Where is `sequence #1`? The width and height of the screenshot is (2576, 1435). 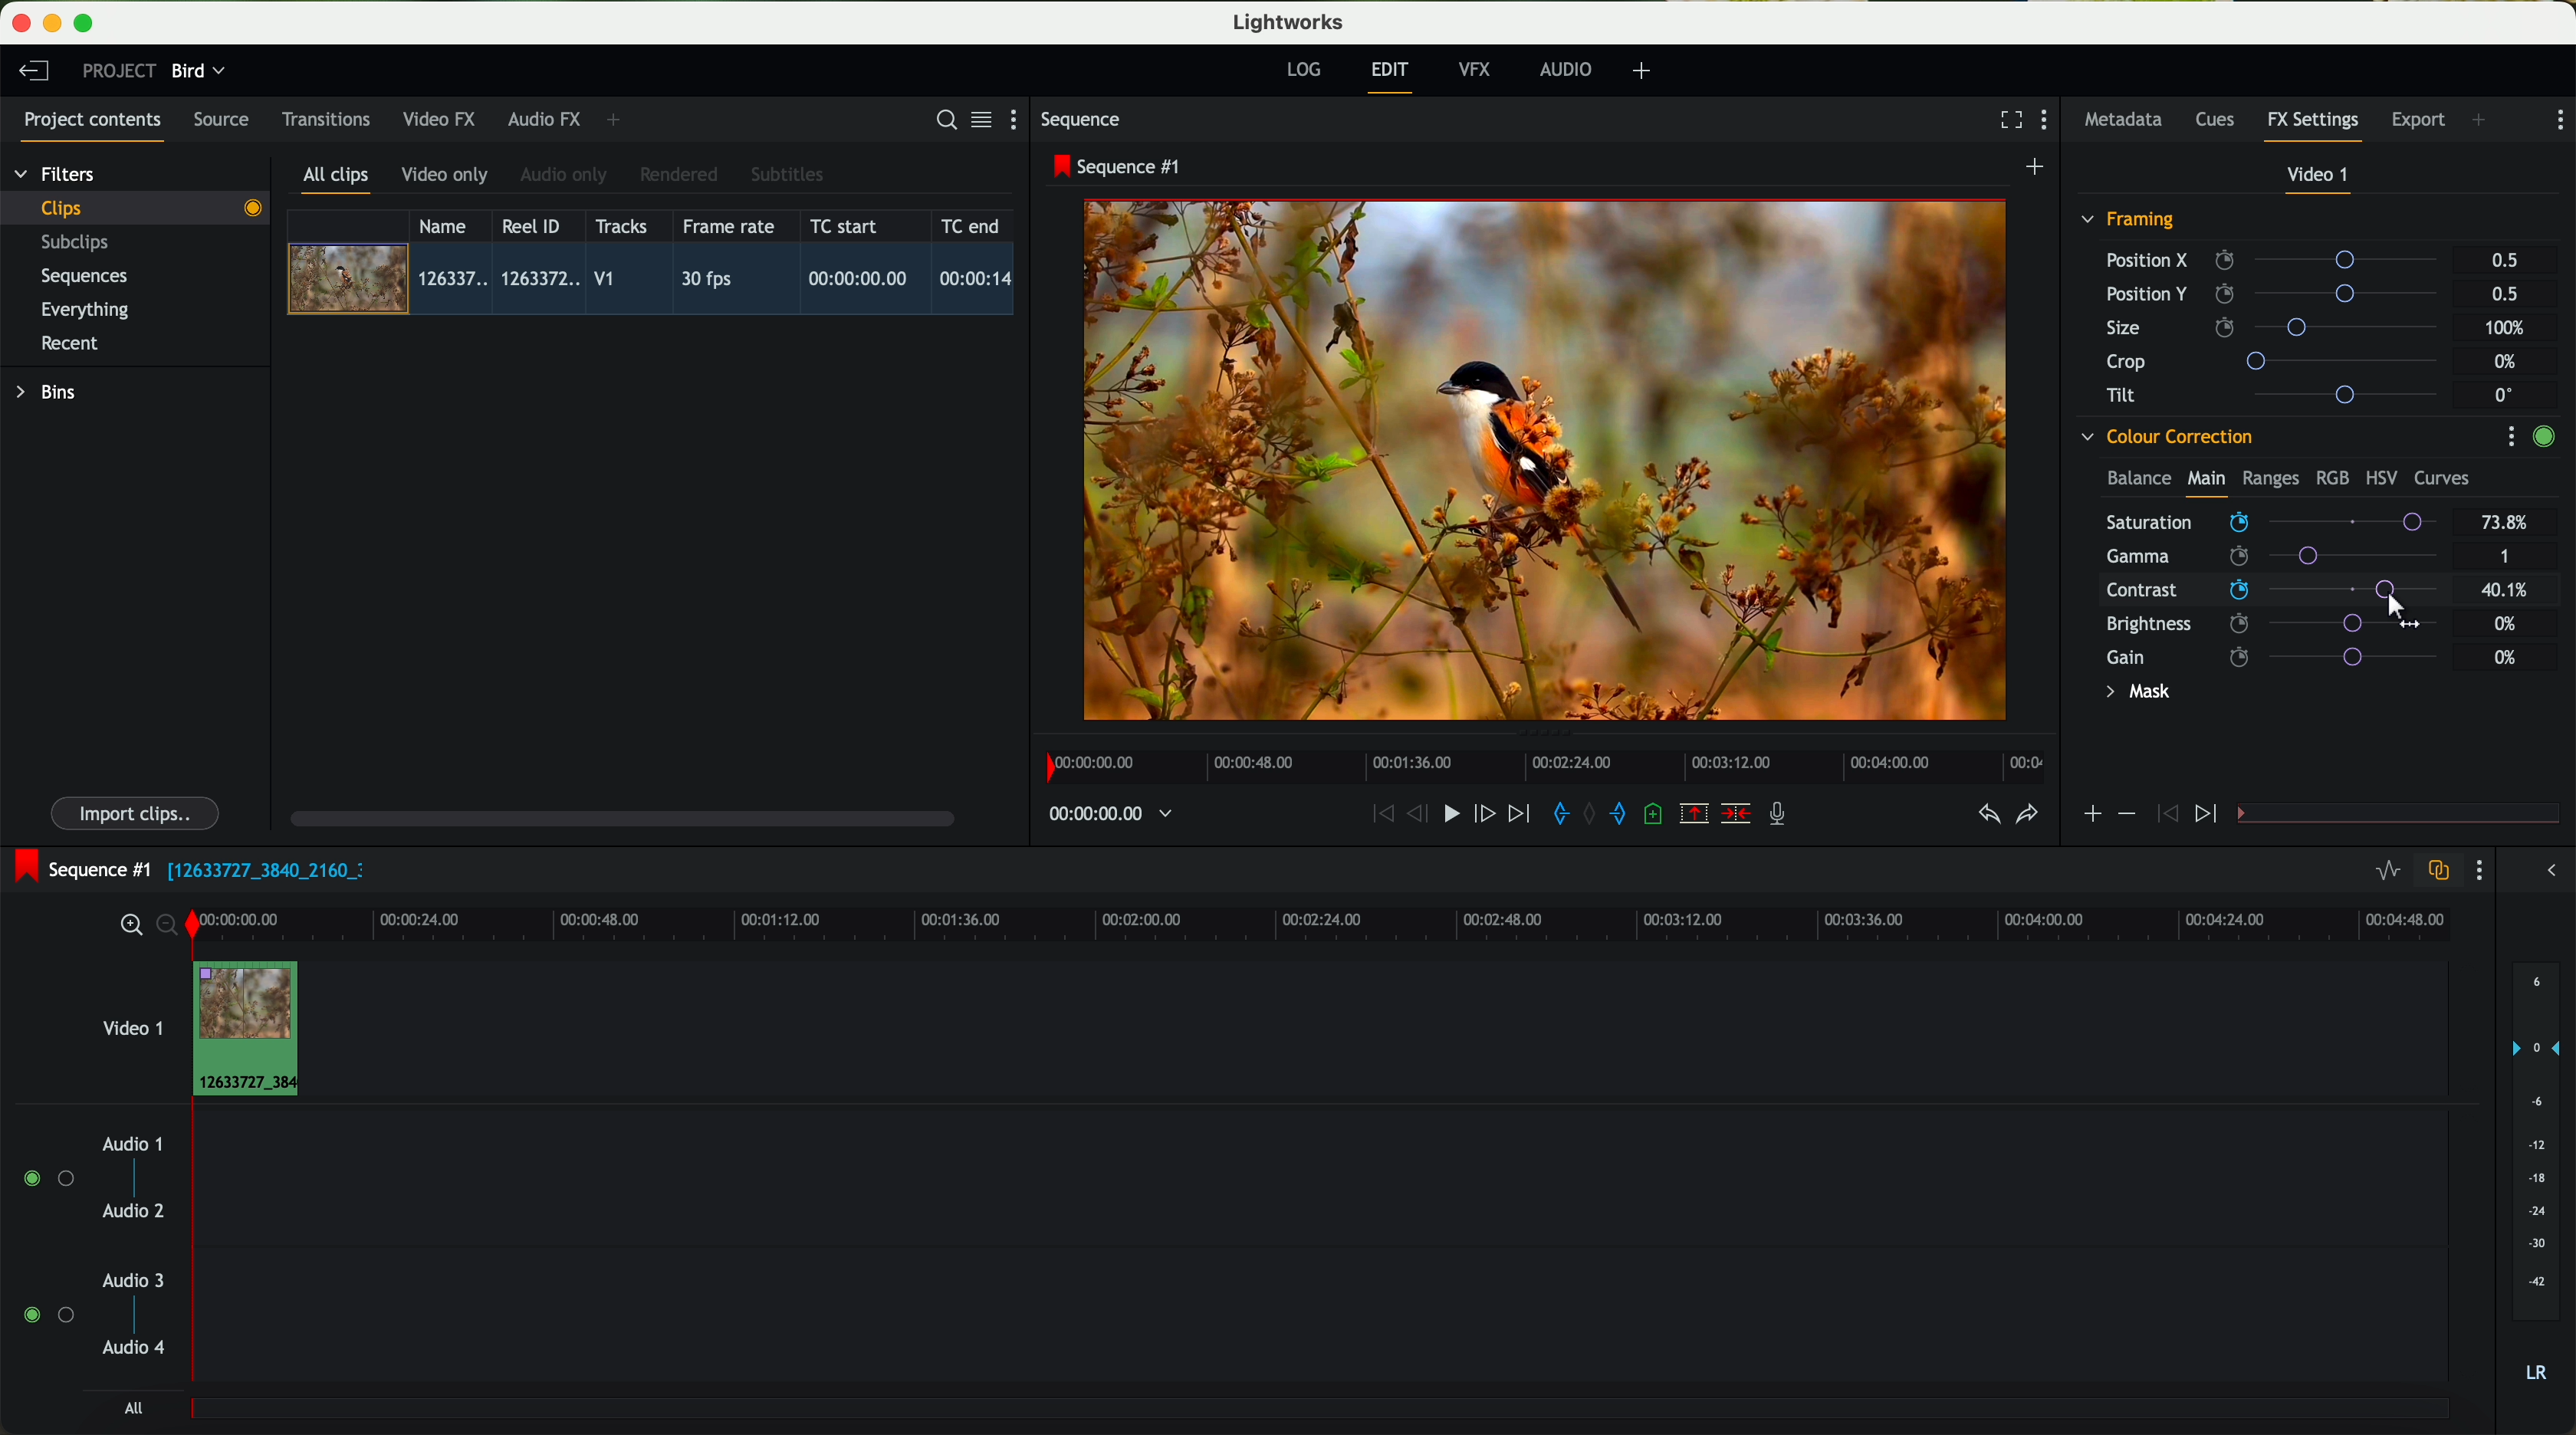
sequence #1 is located at coordinates (77, 869).